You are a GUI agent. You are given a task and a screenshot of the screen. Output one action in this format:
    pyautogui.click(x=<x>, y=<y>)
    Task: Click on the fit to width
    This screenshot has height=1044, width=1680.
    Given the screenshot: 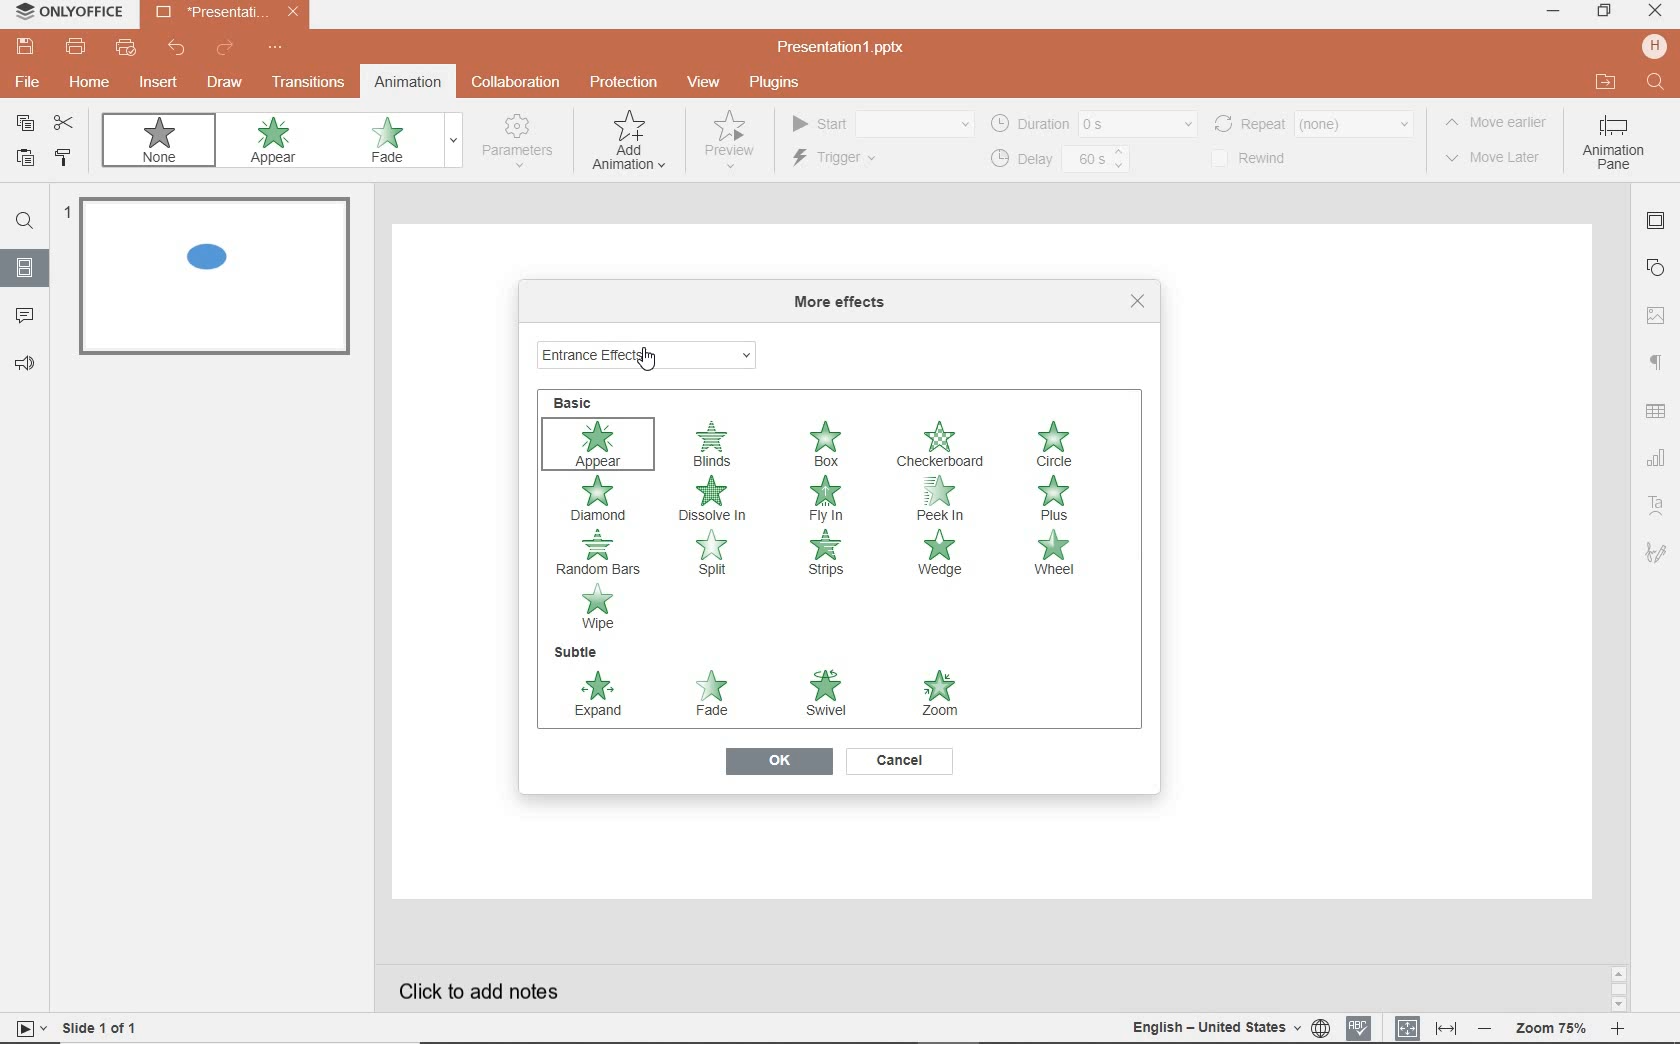 What is the action you would take?
    pyautogui.click(x=1448, y=1026)
    